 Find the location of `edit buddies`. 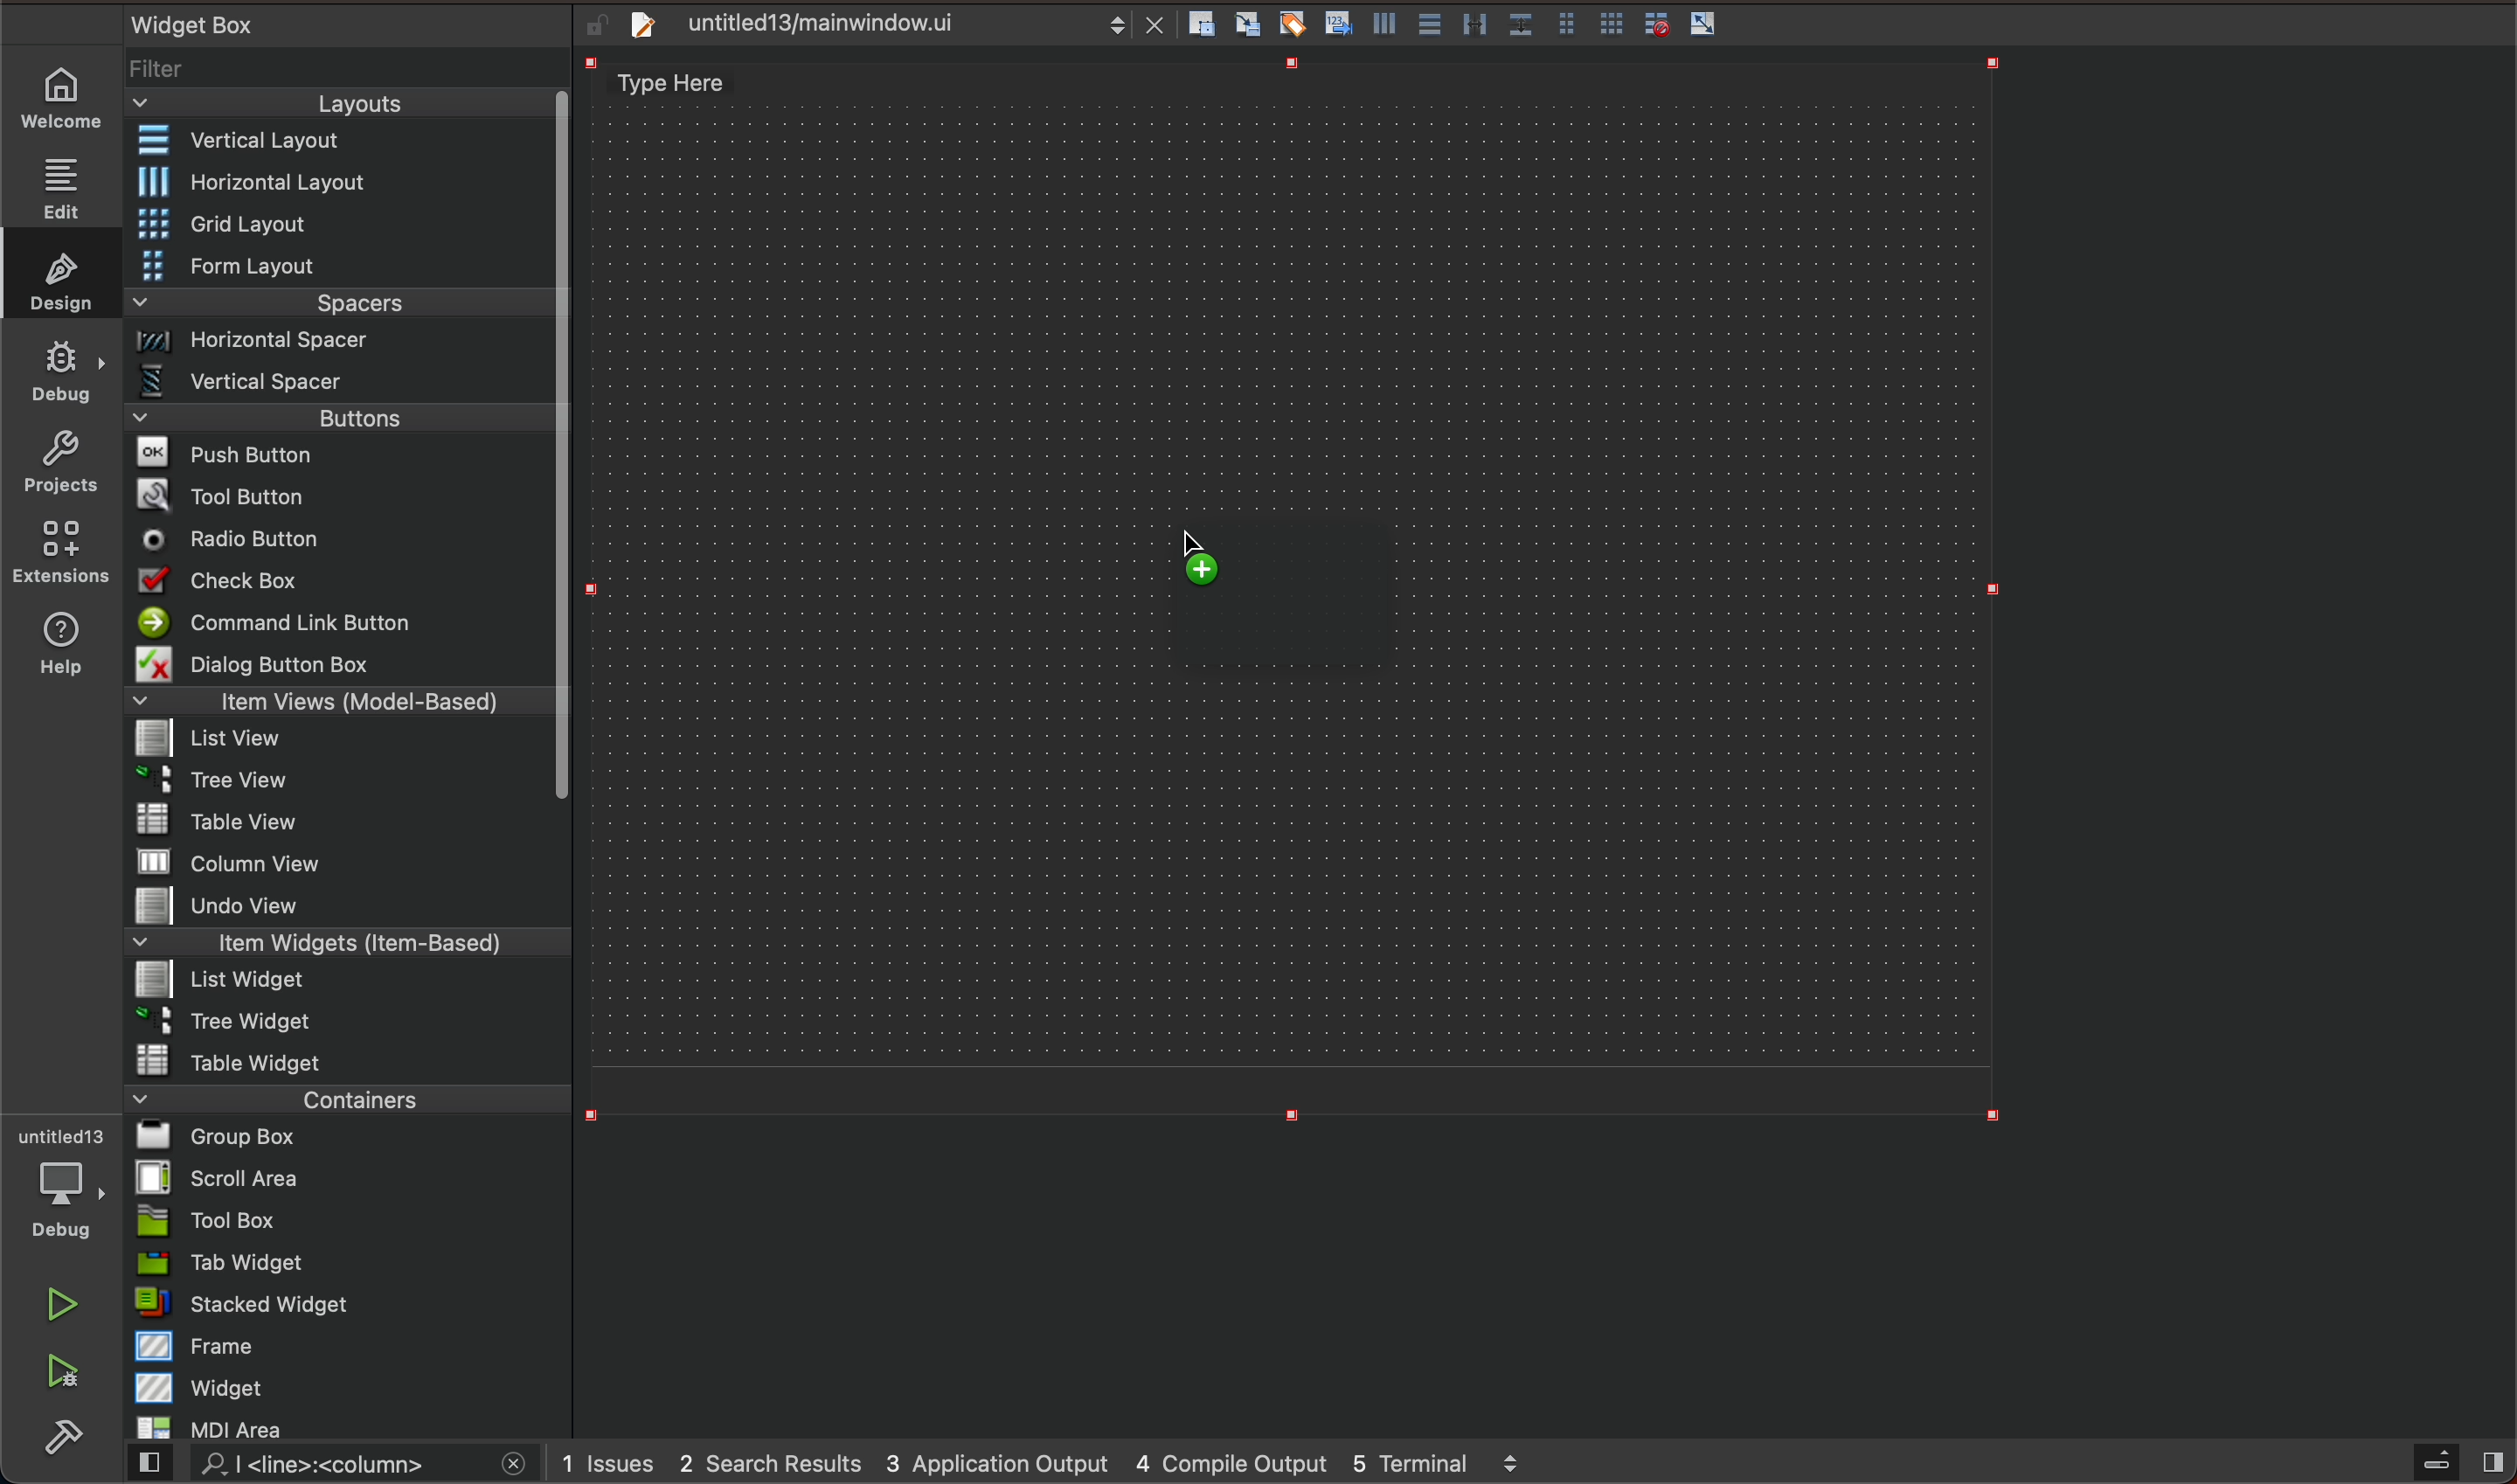

edit buddies is located at coordinates (1296, 23).